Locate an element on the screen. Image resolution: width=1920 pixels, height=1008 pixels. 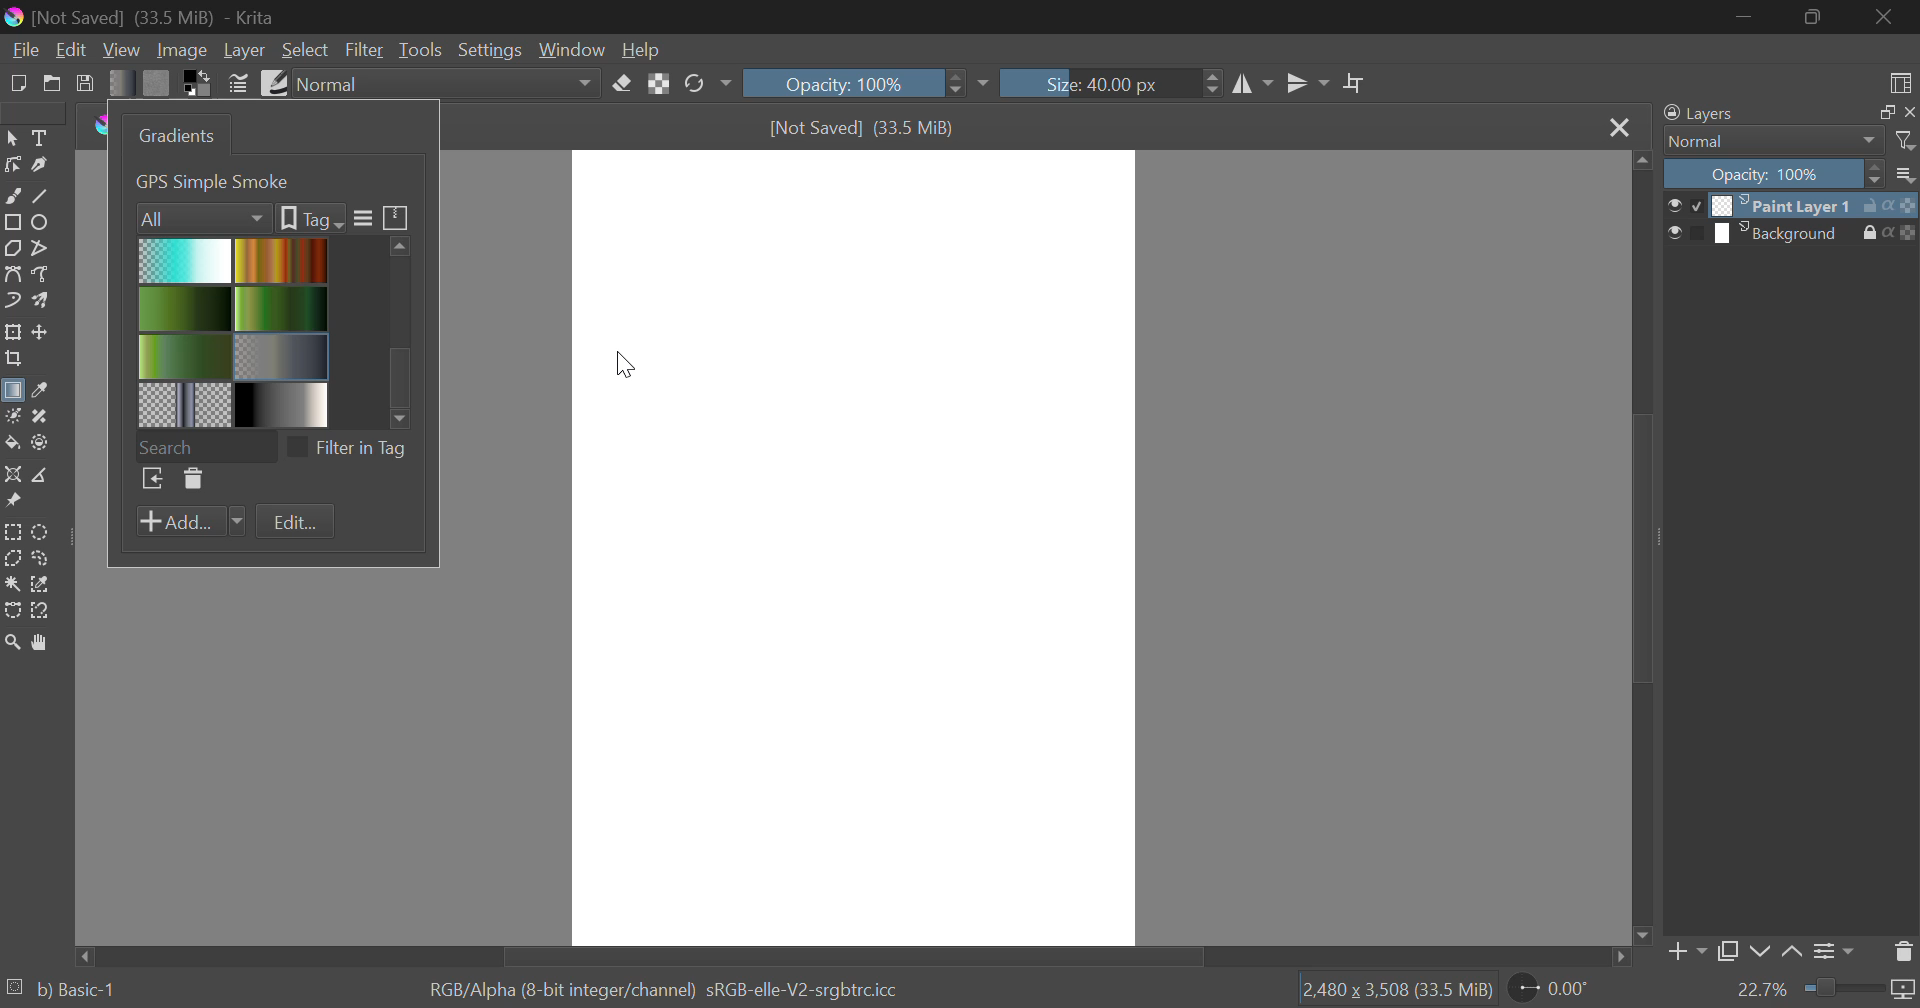
Filter Menu is located at coordinates (361, 219).